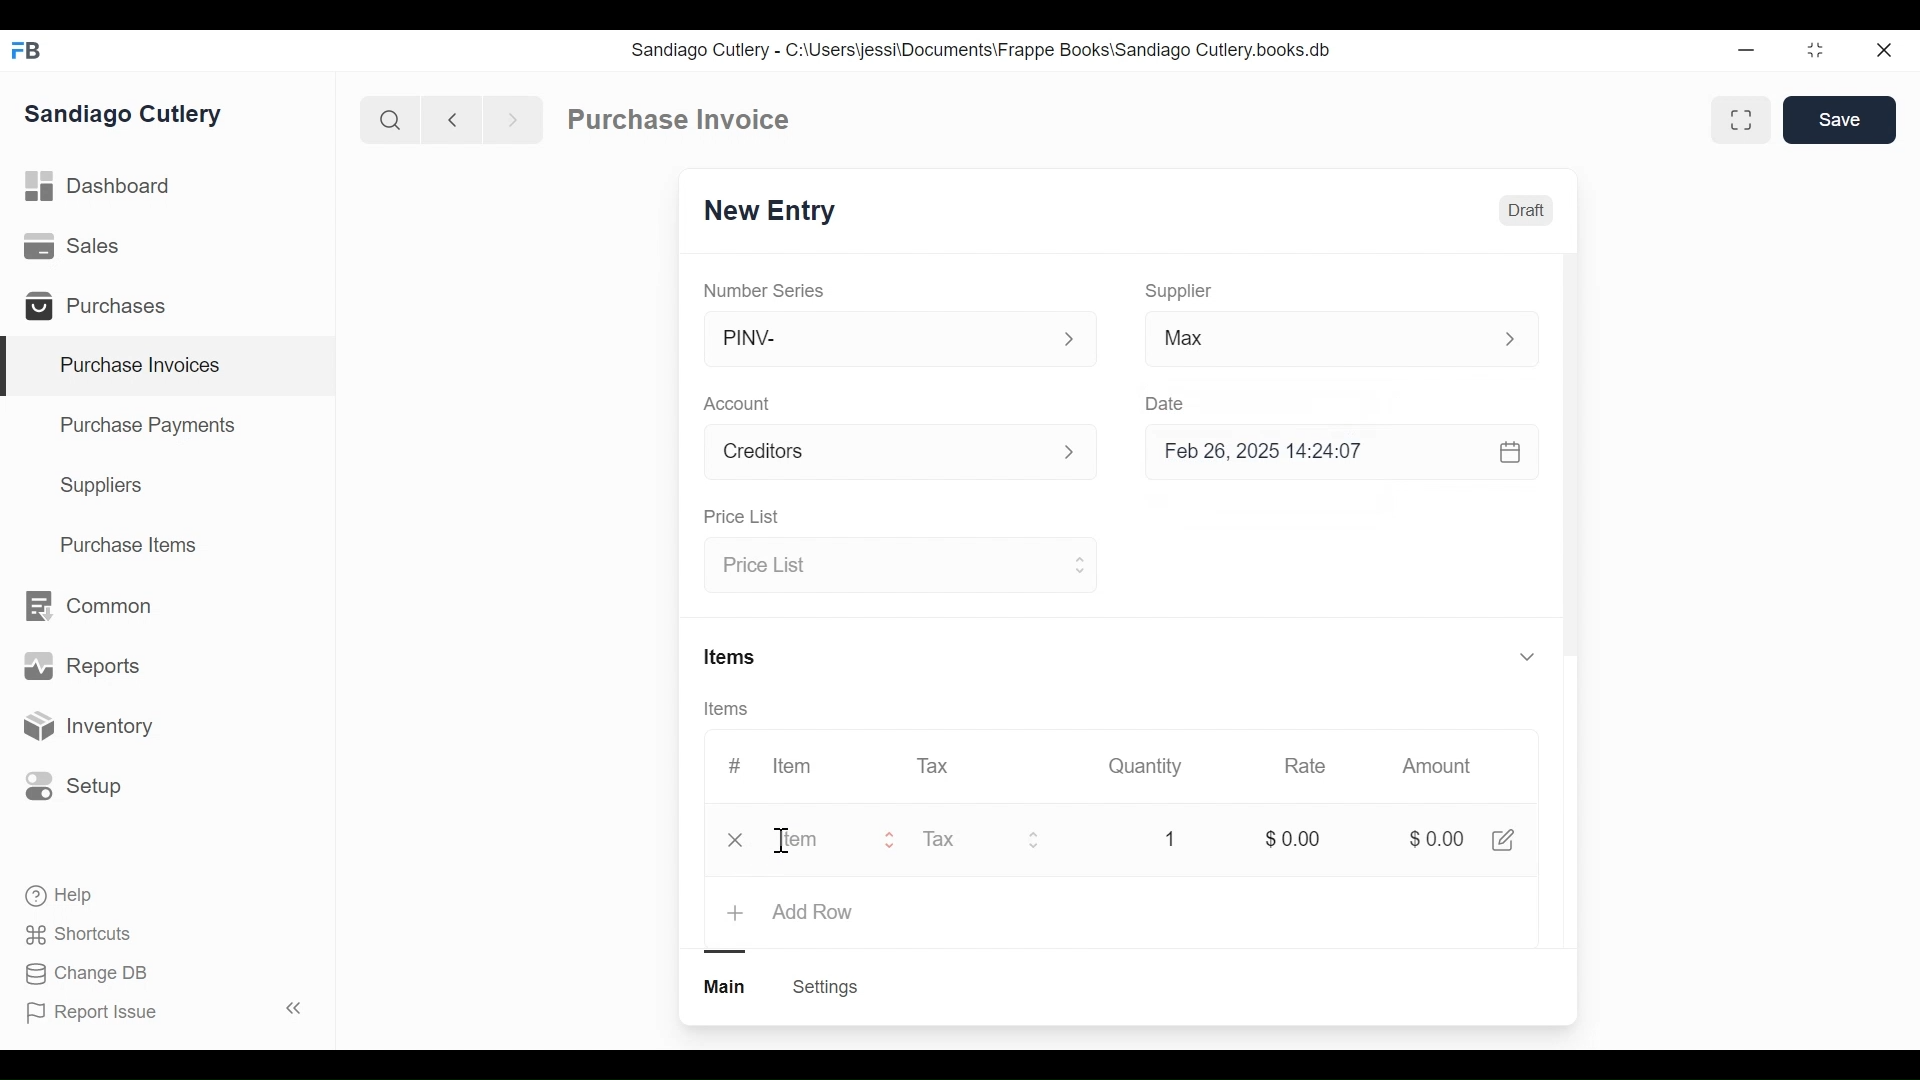 This screenshot has width=1920, height=1080. What do you see at coordinates (1570, 472) in the screenshot?
I see `Vertical Scroll bar` at bounding box center [1570, 472].